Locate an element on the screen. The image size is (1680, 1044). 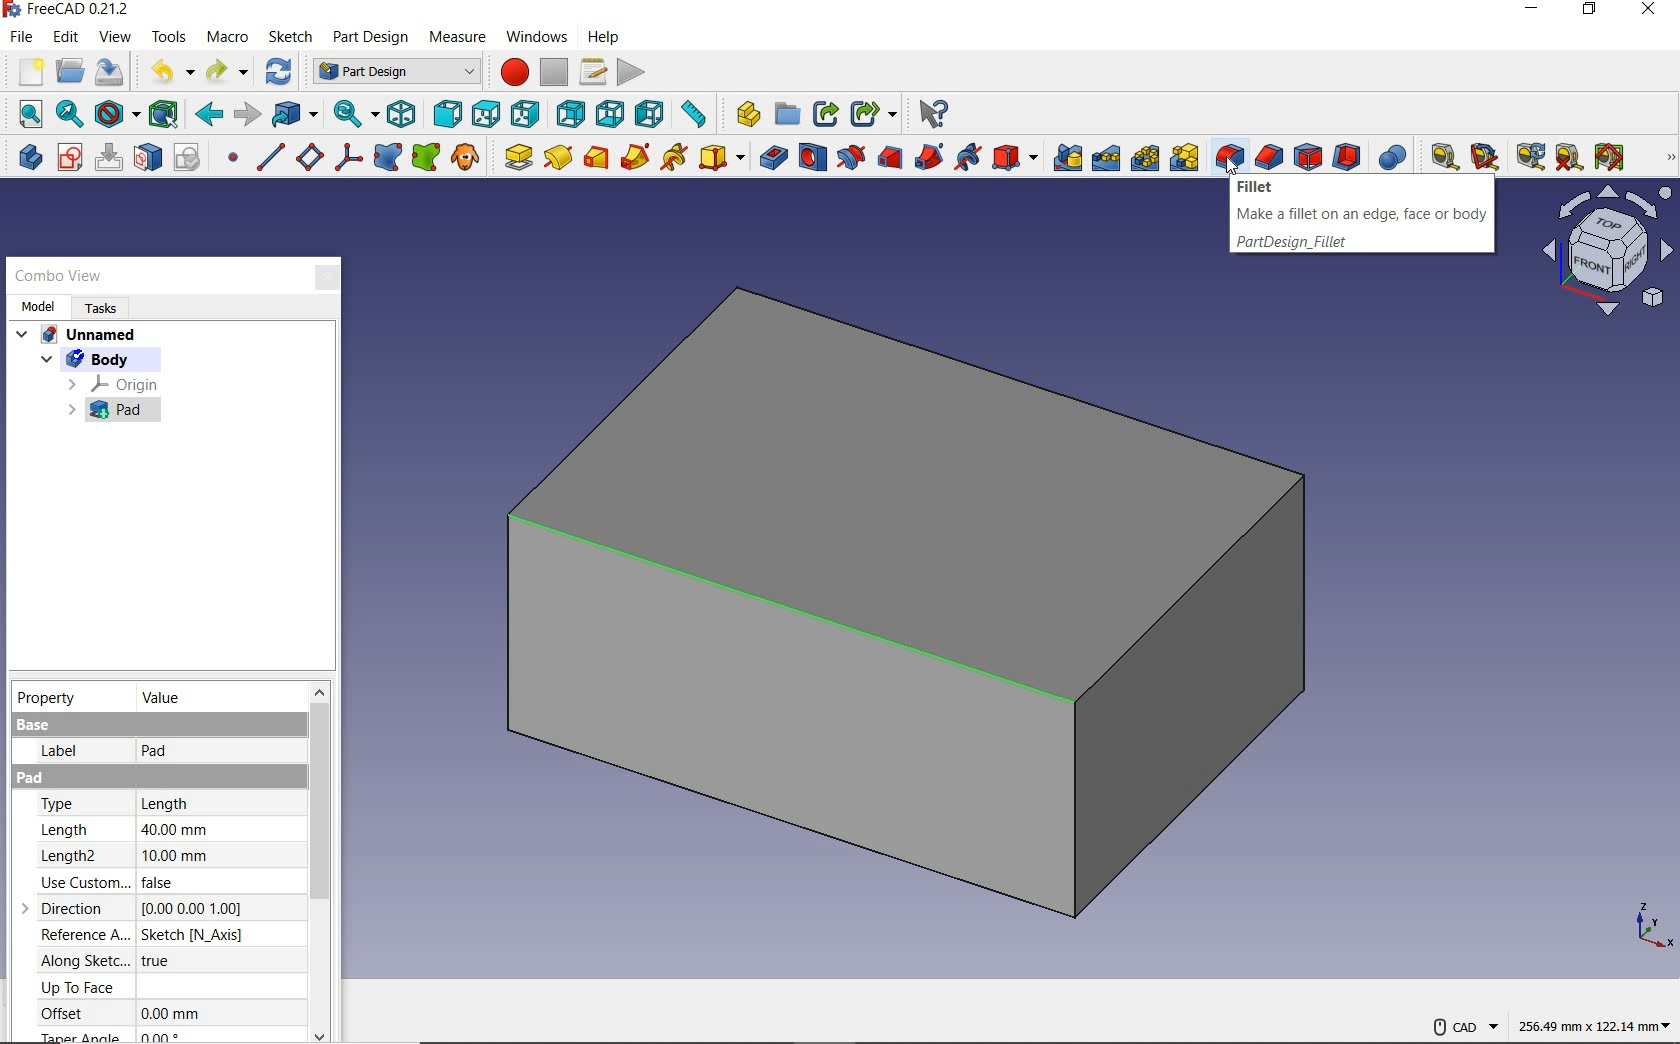
create a subtractive primitive is located at coordinates (1016, 156).